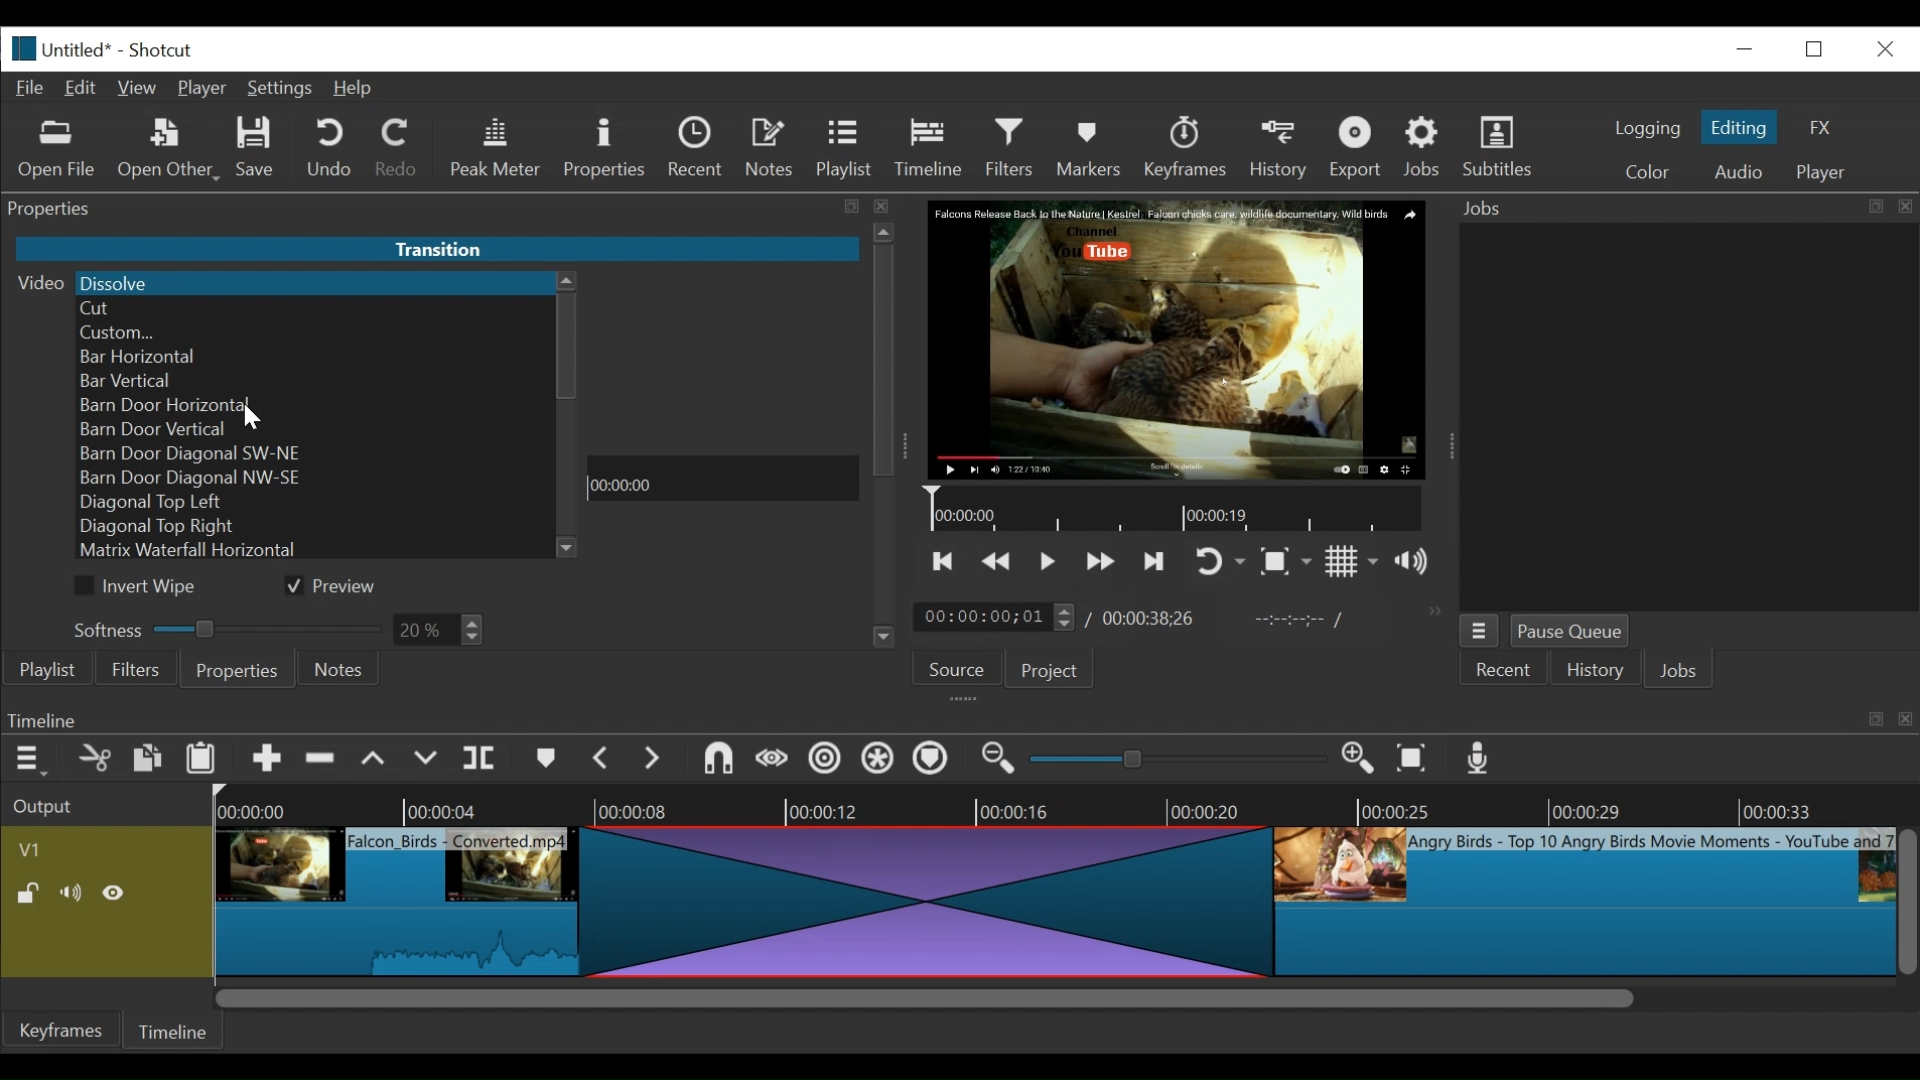 This screenshot has width=1920, height=1080. Describe the element at coordinates (316, 504) in the screenshot. I see `Diagonal Top left ` at that location.